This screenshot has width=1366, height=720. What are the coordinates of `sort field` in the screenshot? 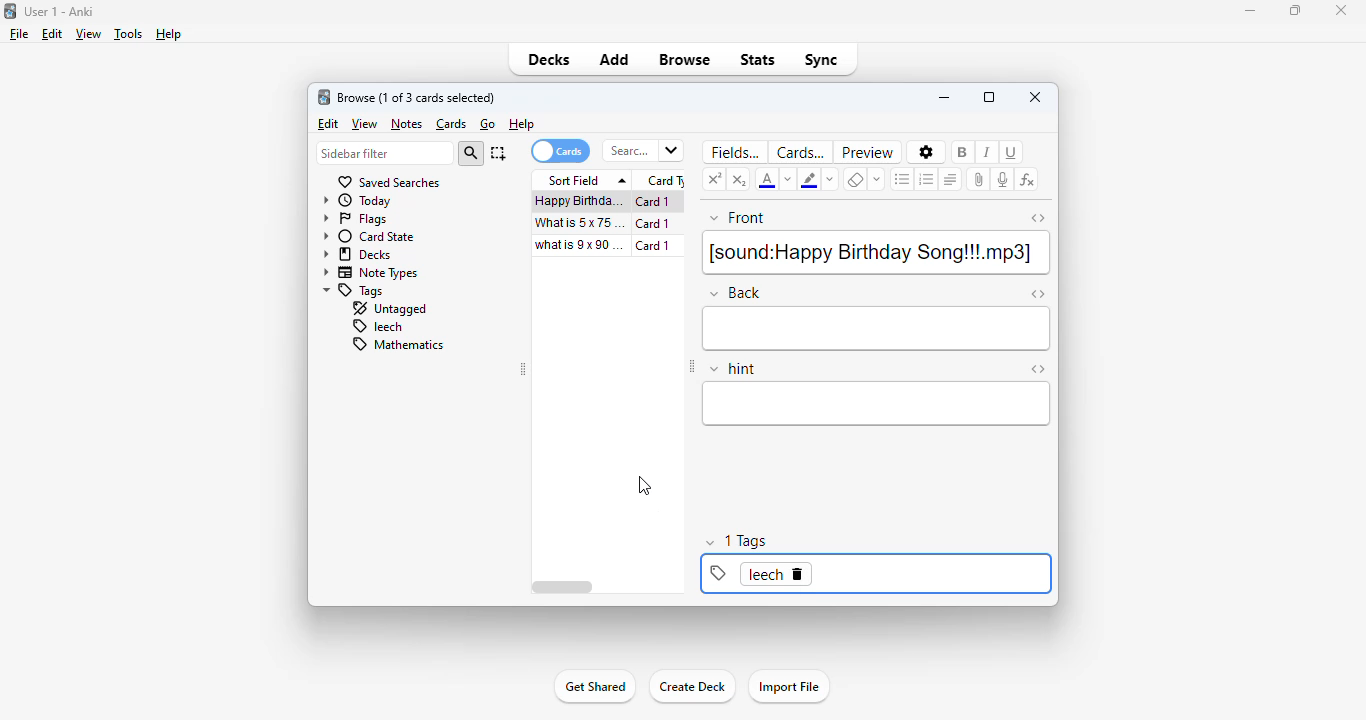 It's located at (583, 180).